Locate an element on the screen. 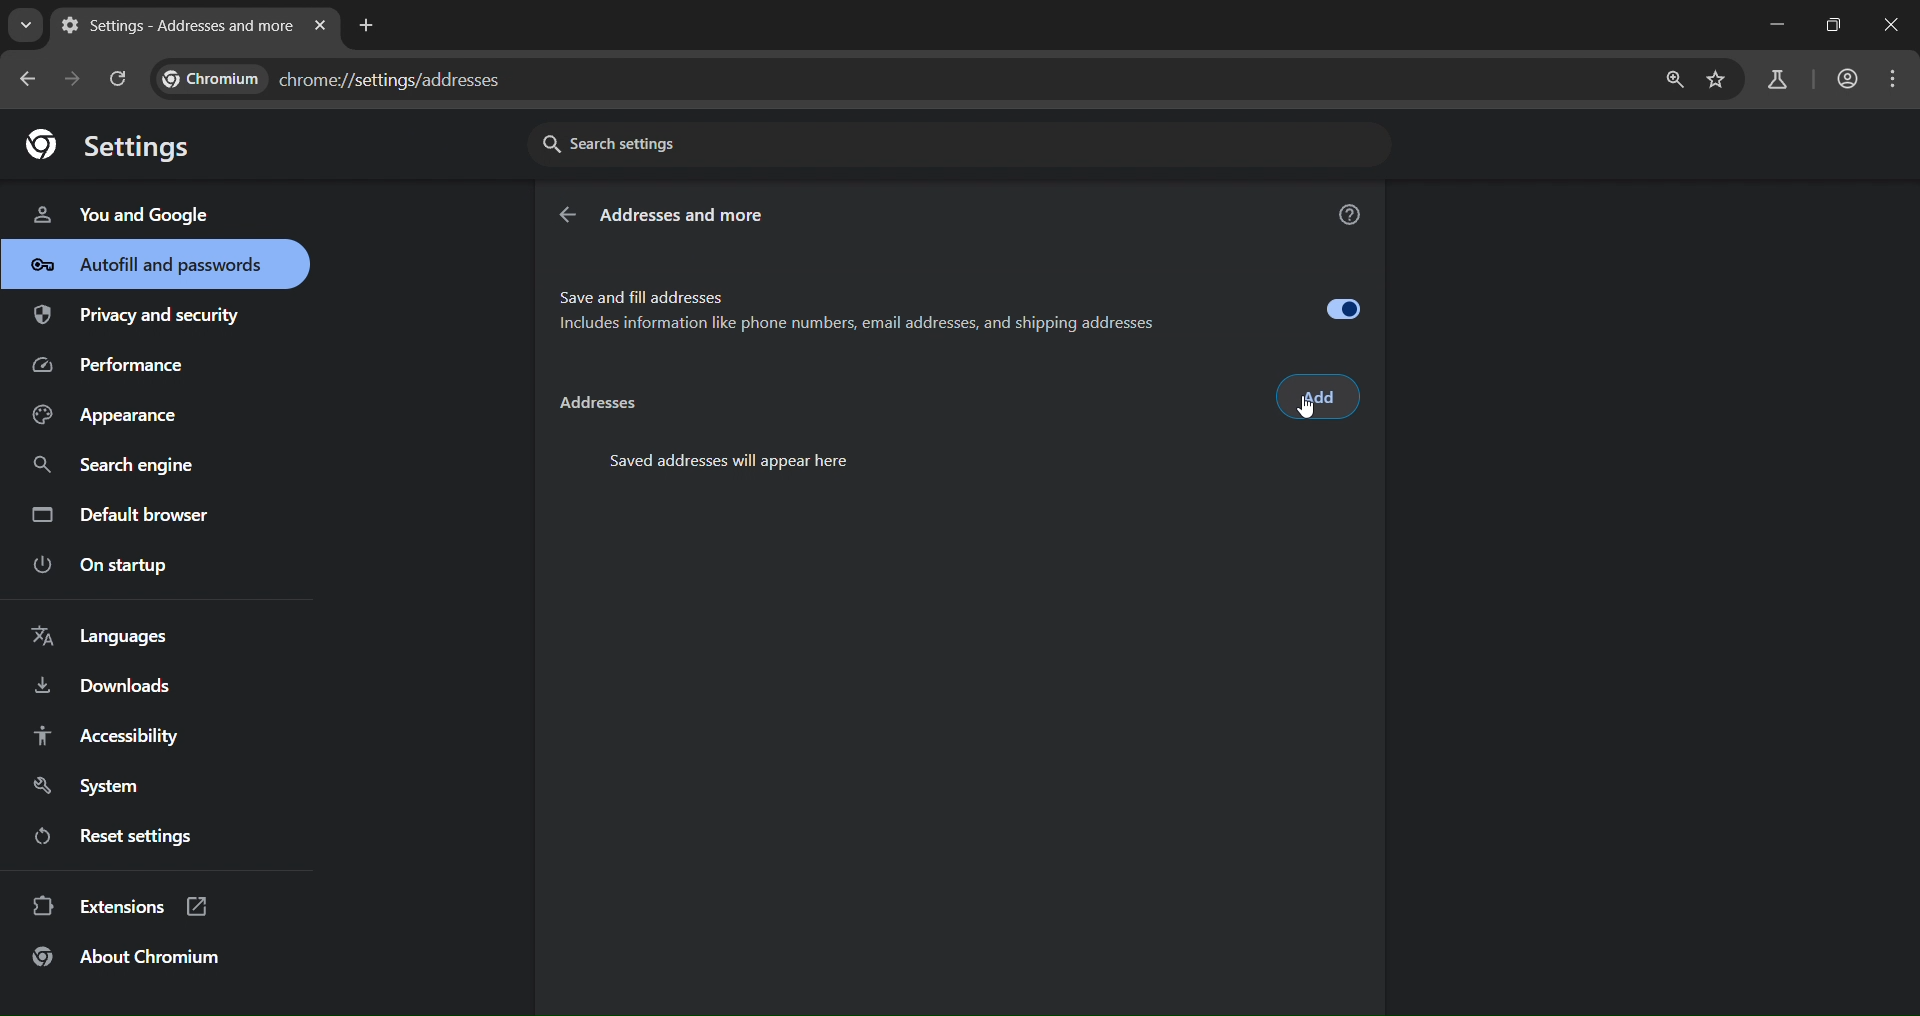  save and fill addresses is located at coordinates (961, 306).